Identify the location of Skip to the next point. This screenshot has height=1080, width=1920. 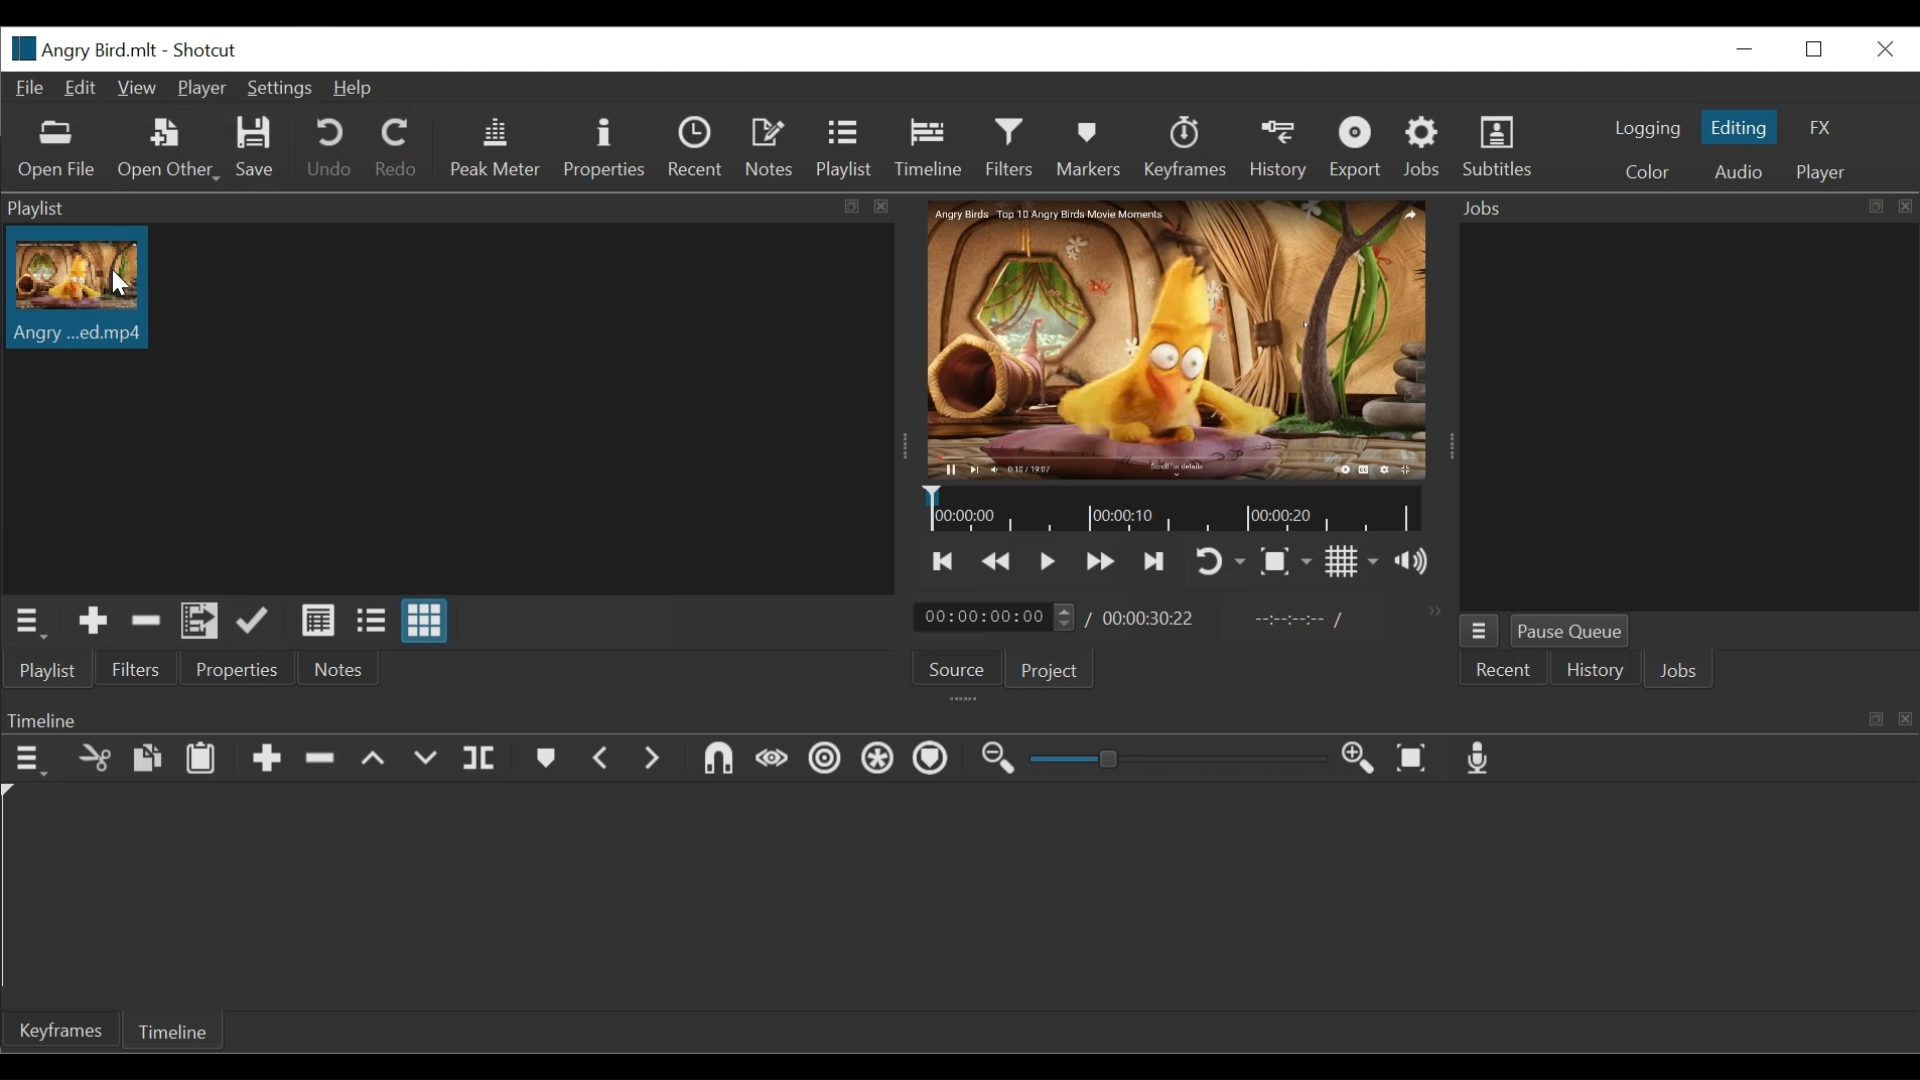
(945, 561).